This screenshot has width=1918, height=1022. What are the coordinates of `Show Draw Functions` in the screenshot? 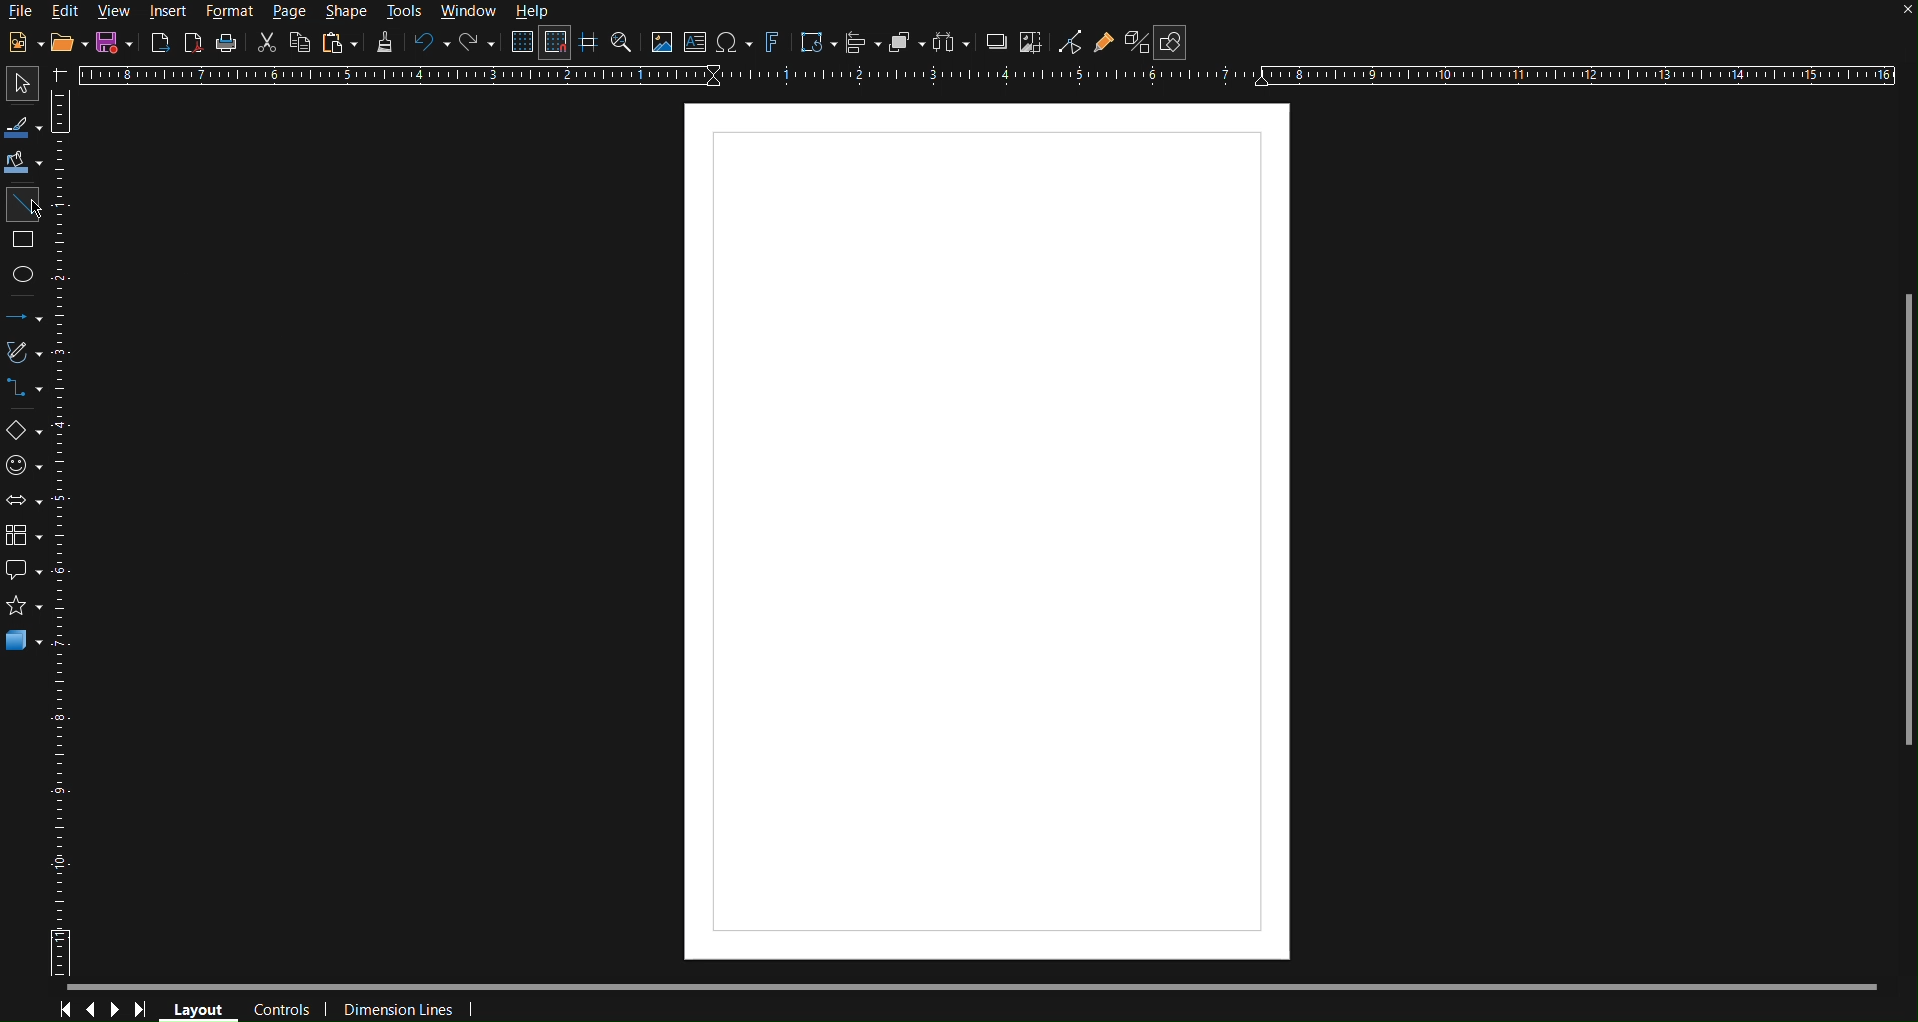 It's located at (1171, 42).